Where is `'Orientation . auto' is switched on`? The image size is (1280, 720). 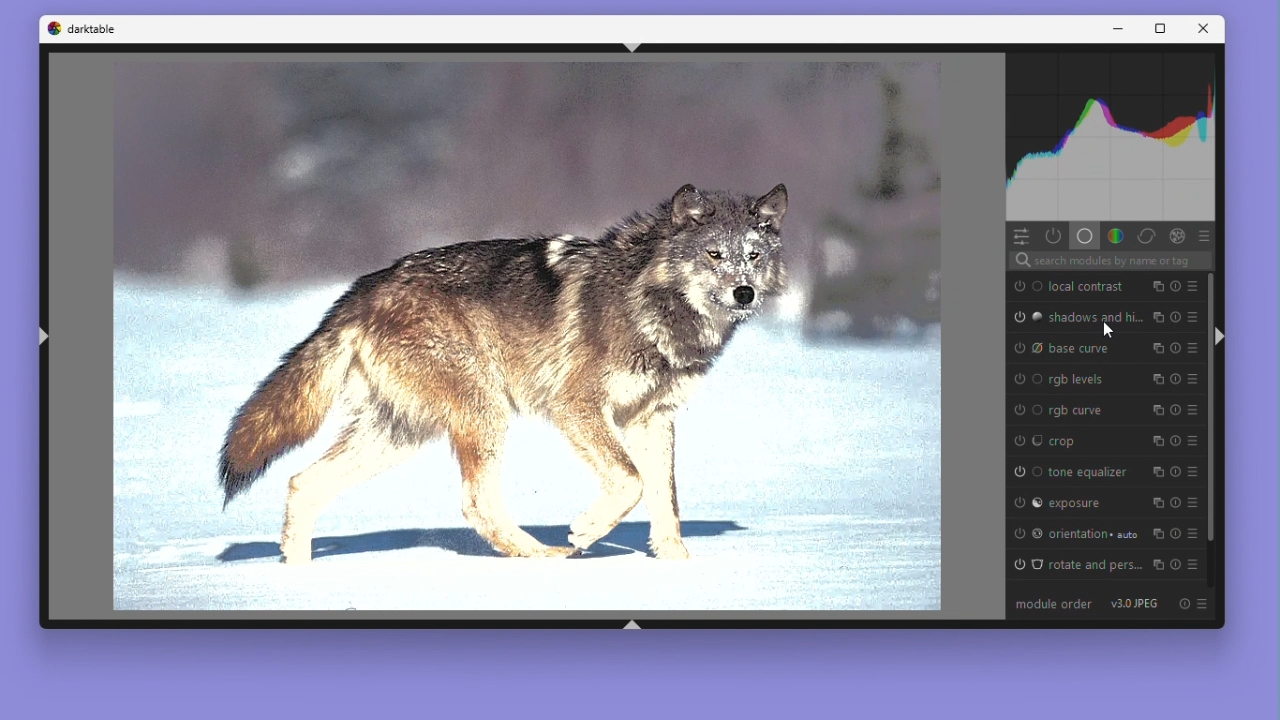
'Orientation . auto' is switched on is located at coordinates (1028, 531).